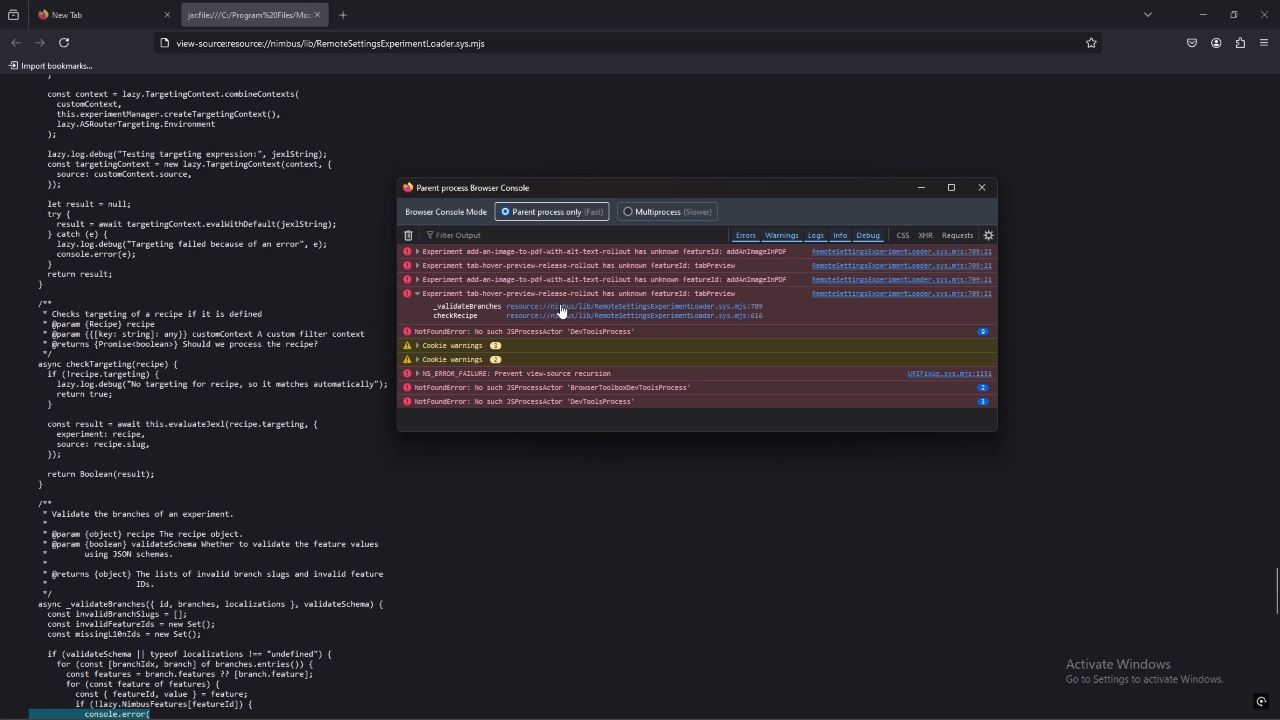  Describe the element at coordinates (57, 65) in the screenshot. I see `input bookmarks` at that location.